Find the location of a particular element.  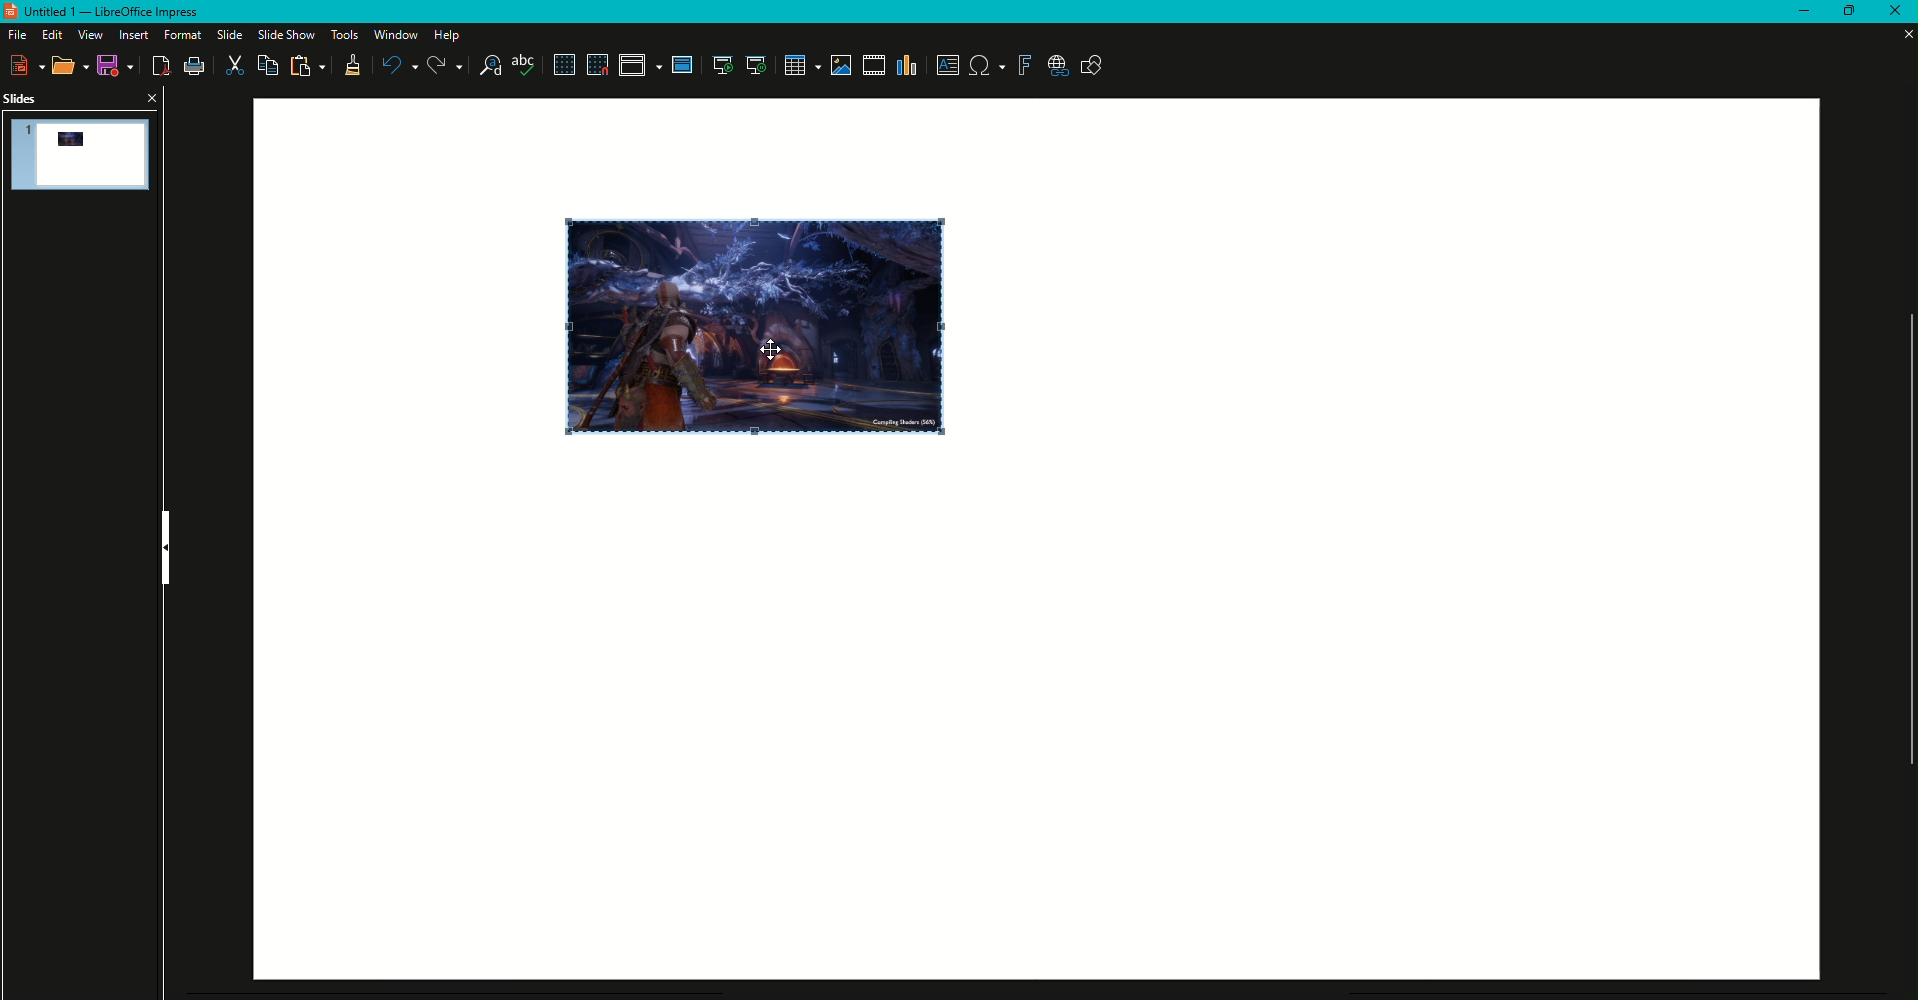

Slide is located at coordinates (224, 35).